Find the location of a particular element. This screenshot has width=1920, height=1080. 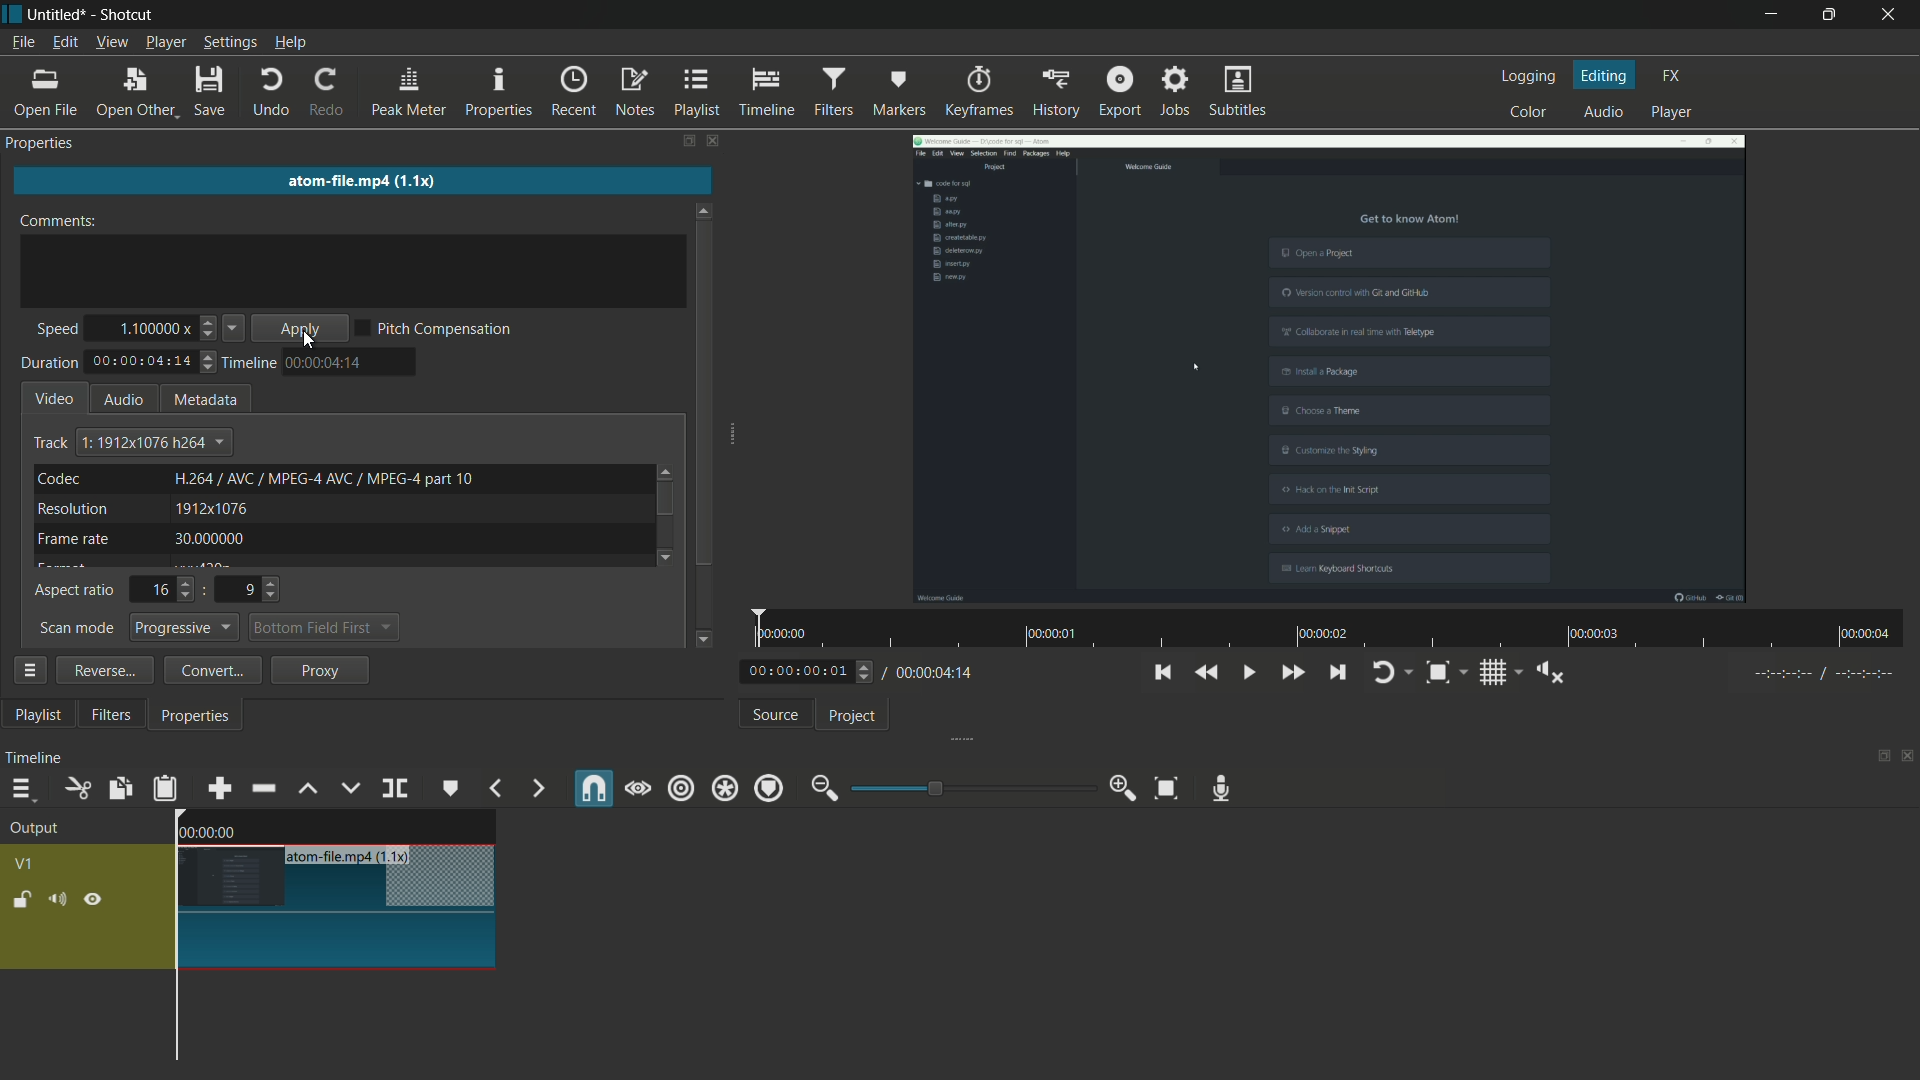

proxy is located at coordinates (322, 671).